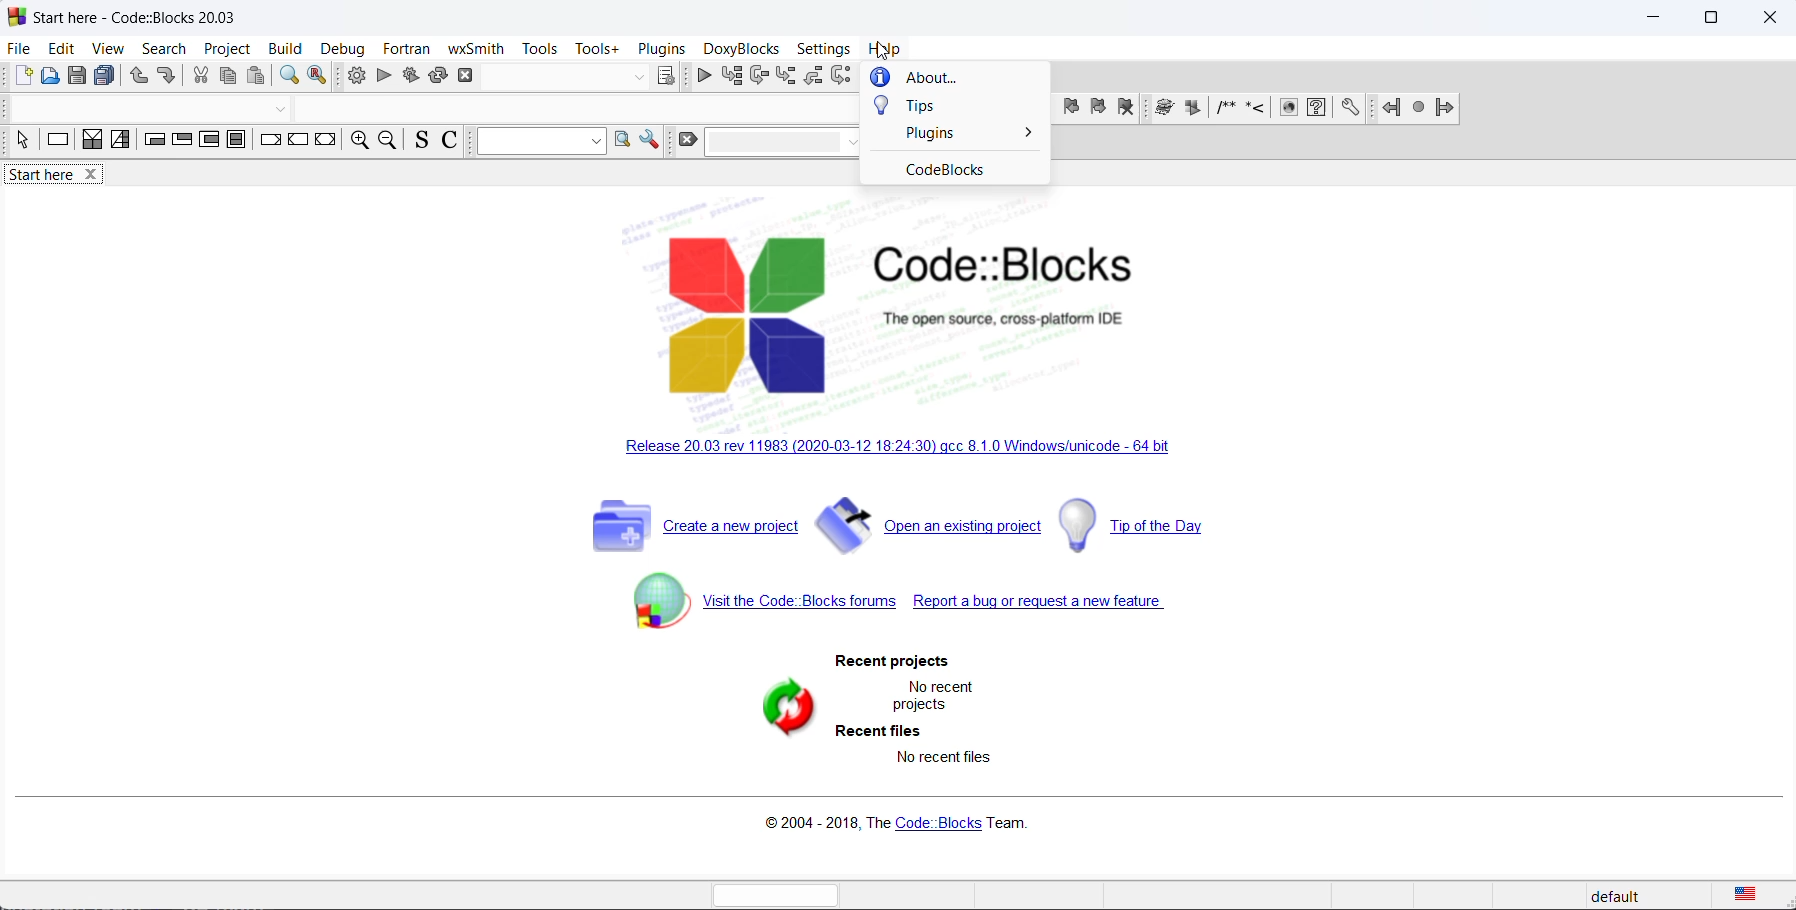 The height and width of the screenshot is (910, 1796). What do you see at coordinates (56, 143) in the screenshot?
I see `instruction` at bounding box center [56, 143].